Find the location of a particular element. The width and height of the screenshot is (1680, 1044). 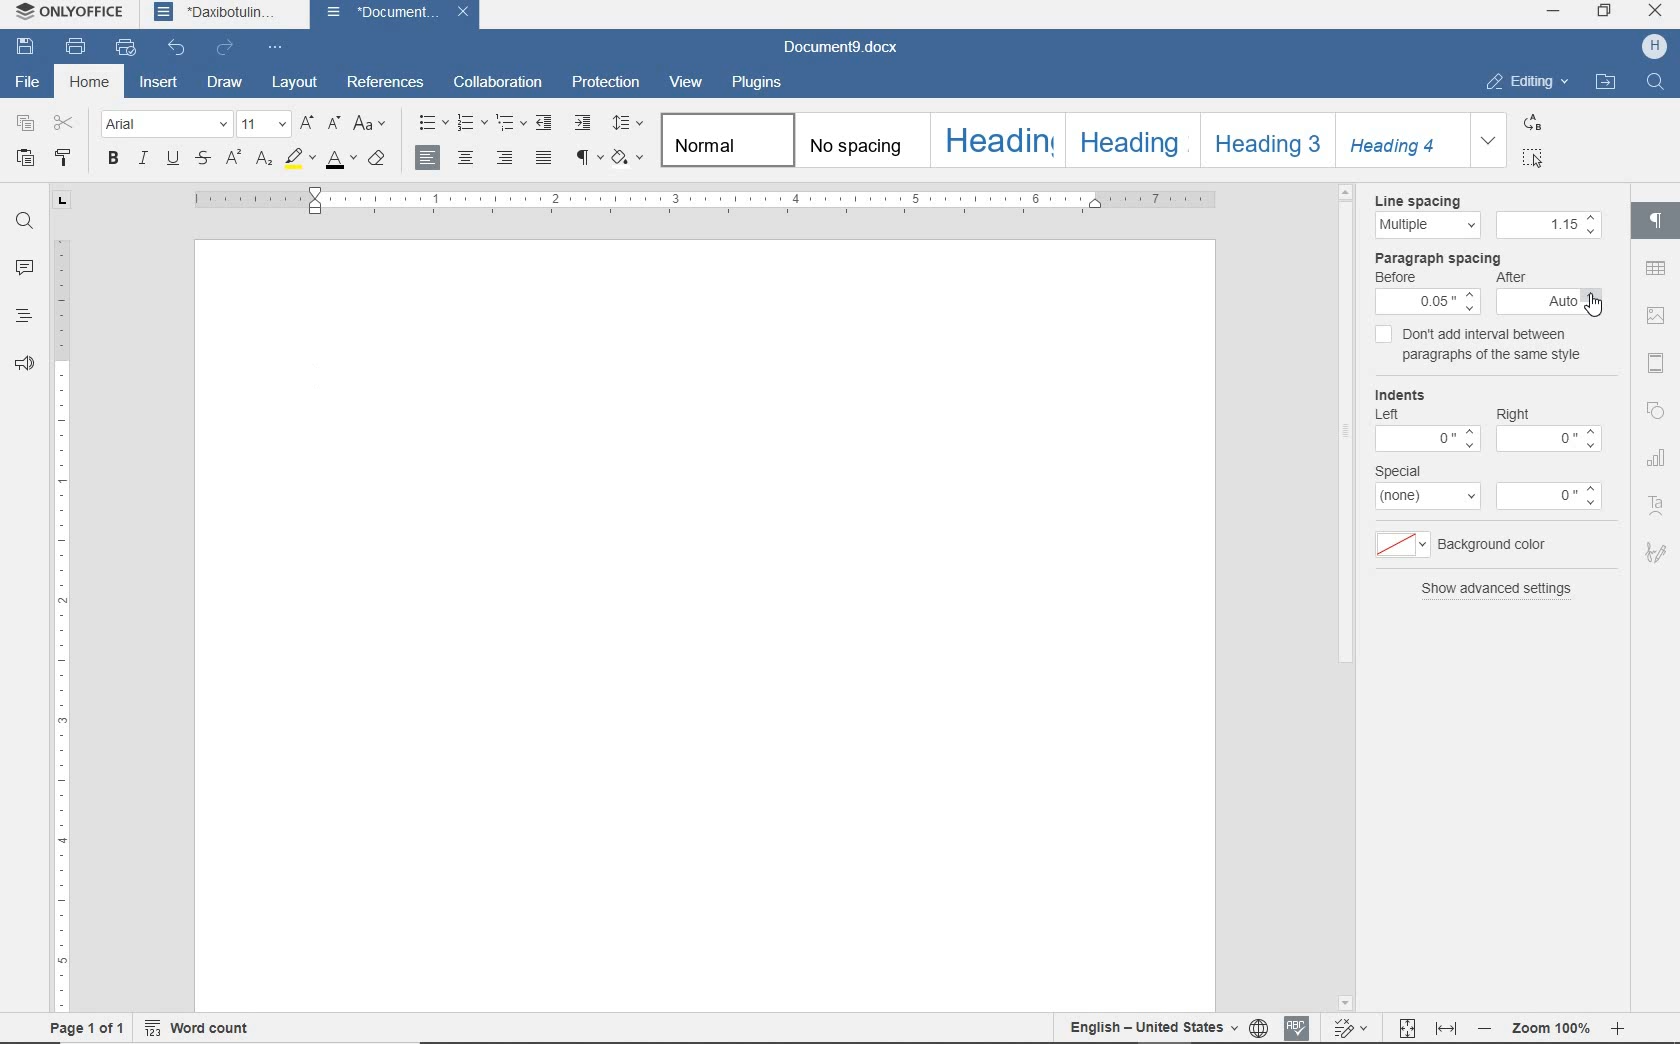

fit to width is located at coordinates (1445, 1029).